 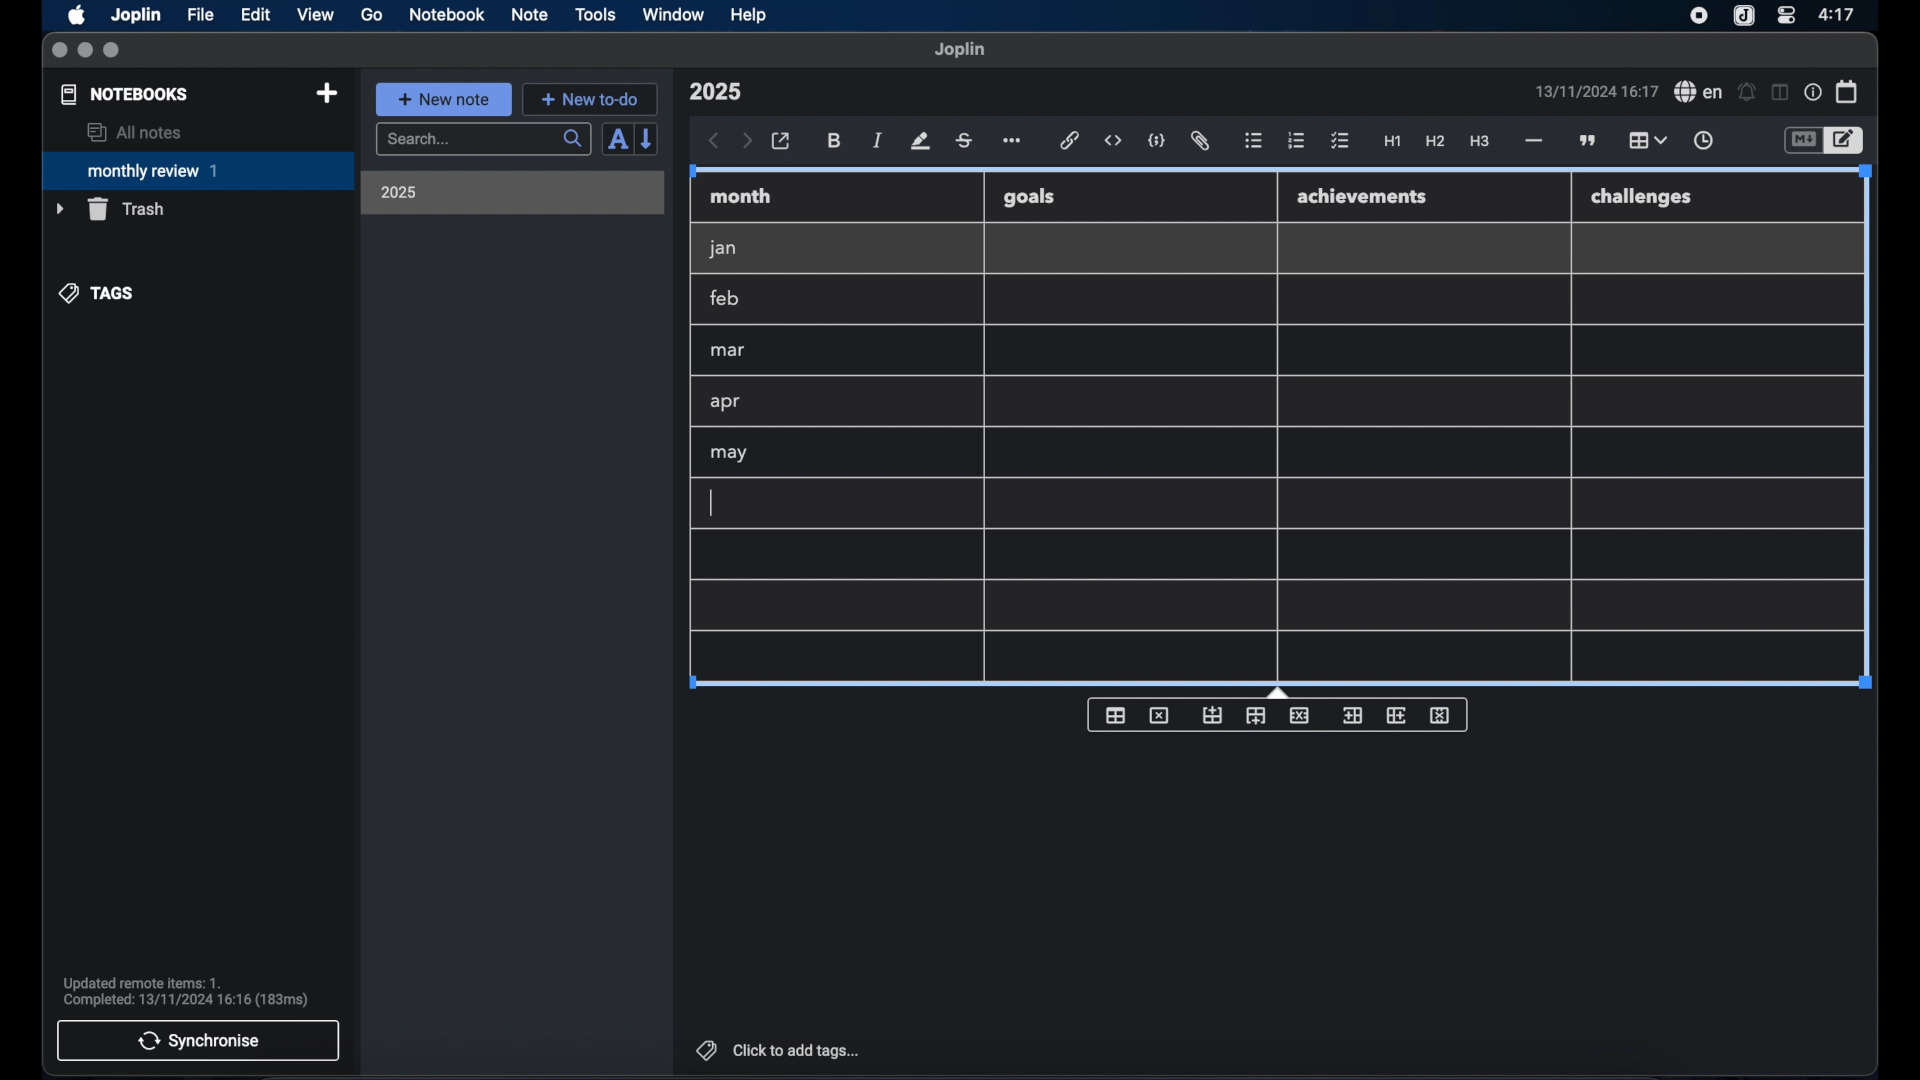 I want to click on click to add tags, so click(x=780, y=1050).